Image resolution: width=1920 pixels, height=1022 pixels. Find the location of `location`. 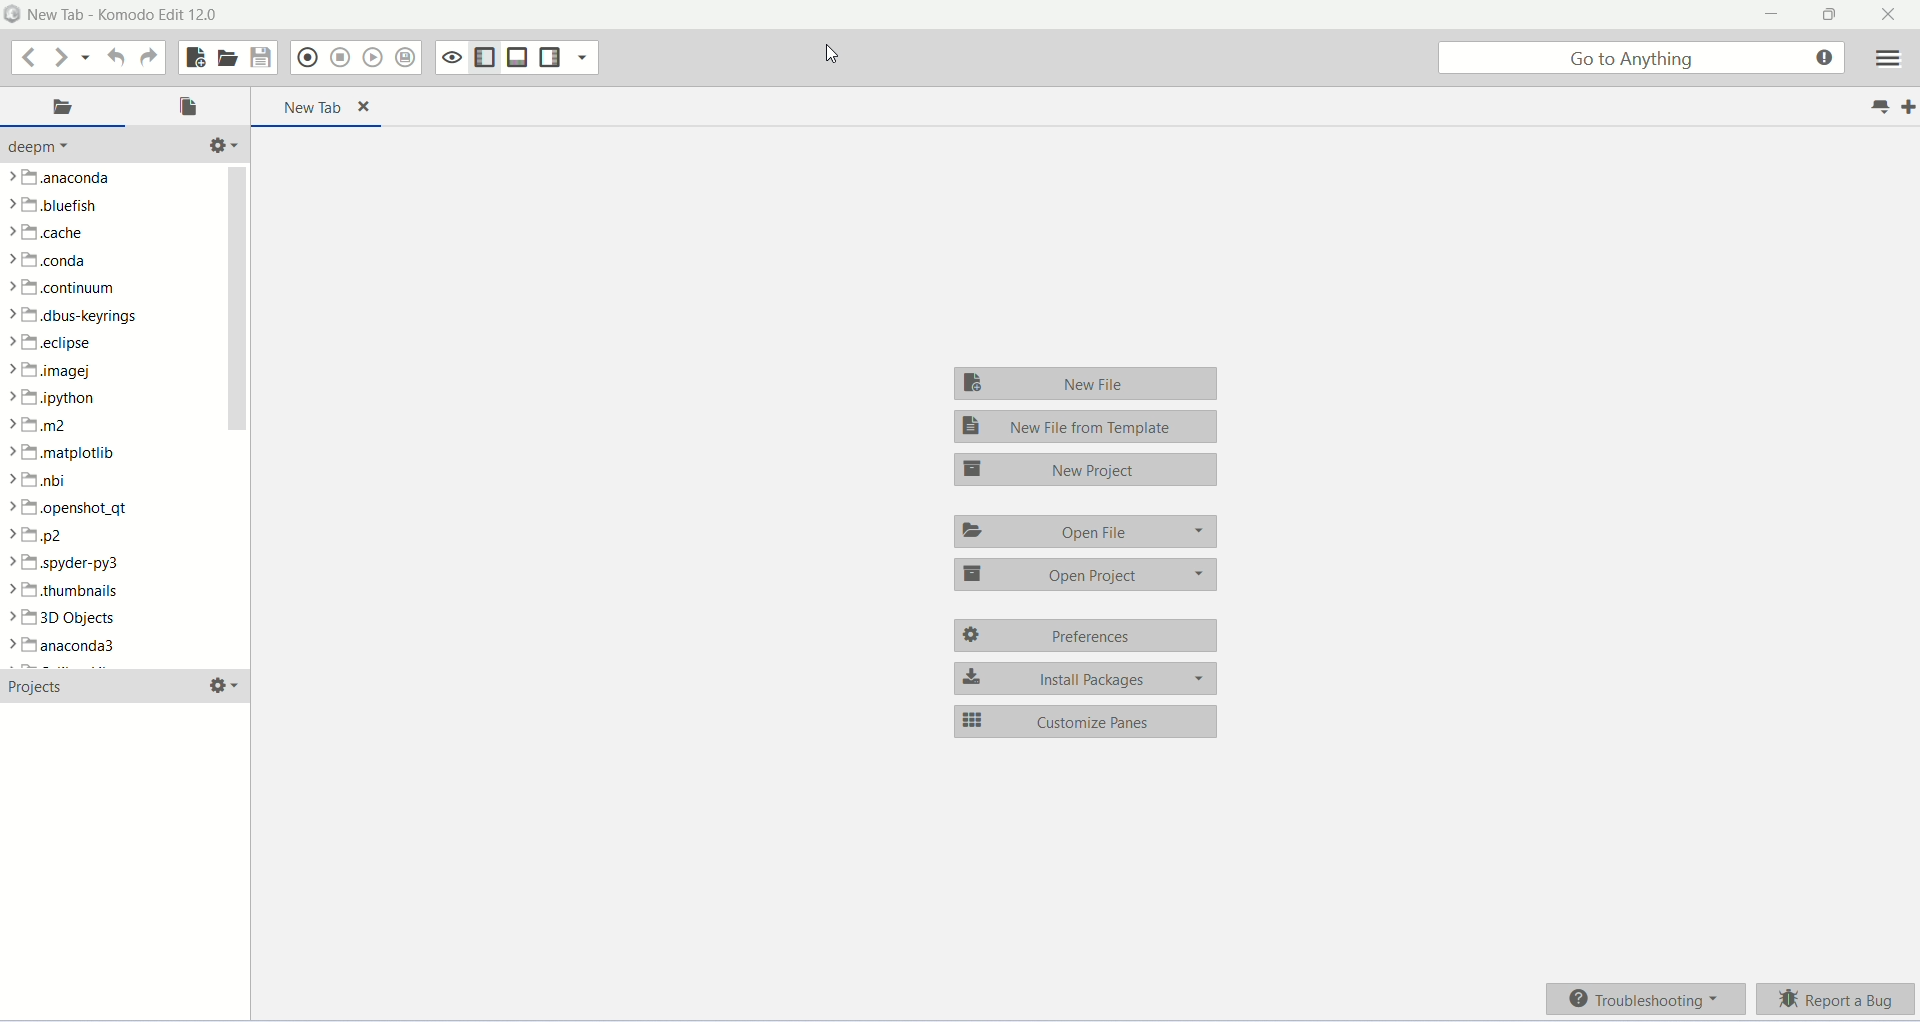

location is located at coordinates (63, 108).